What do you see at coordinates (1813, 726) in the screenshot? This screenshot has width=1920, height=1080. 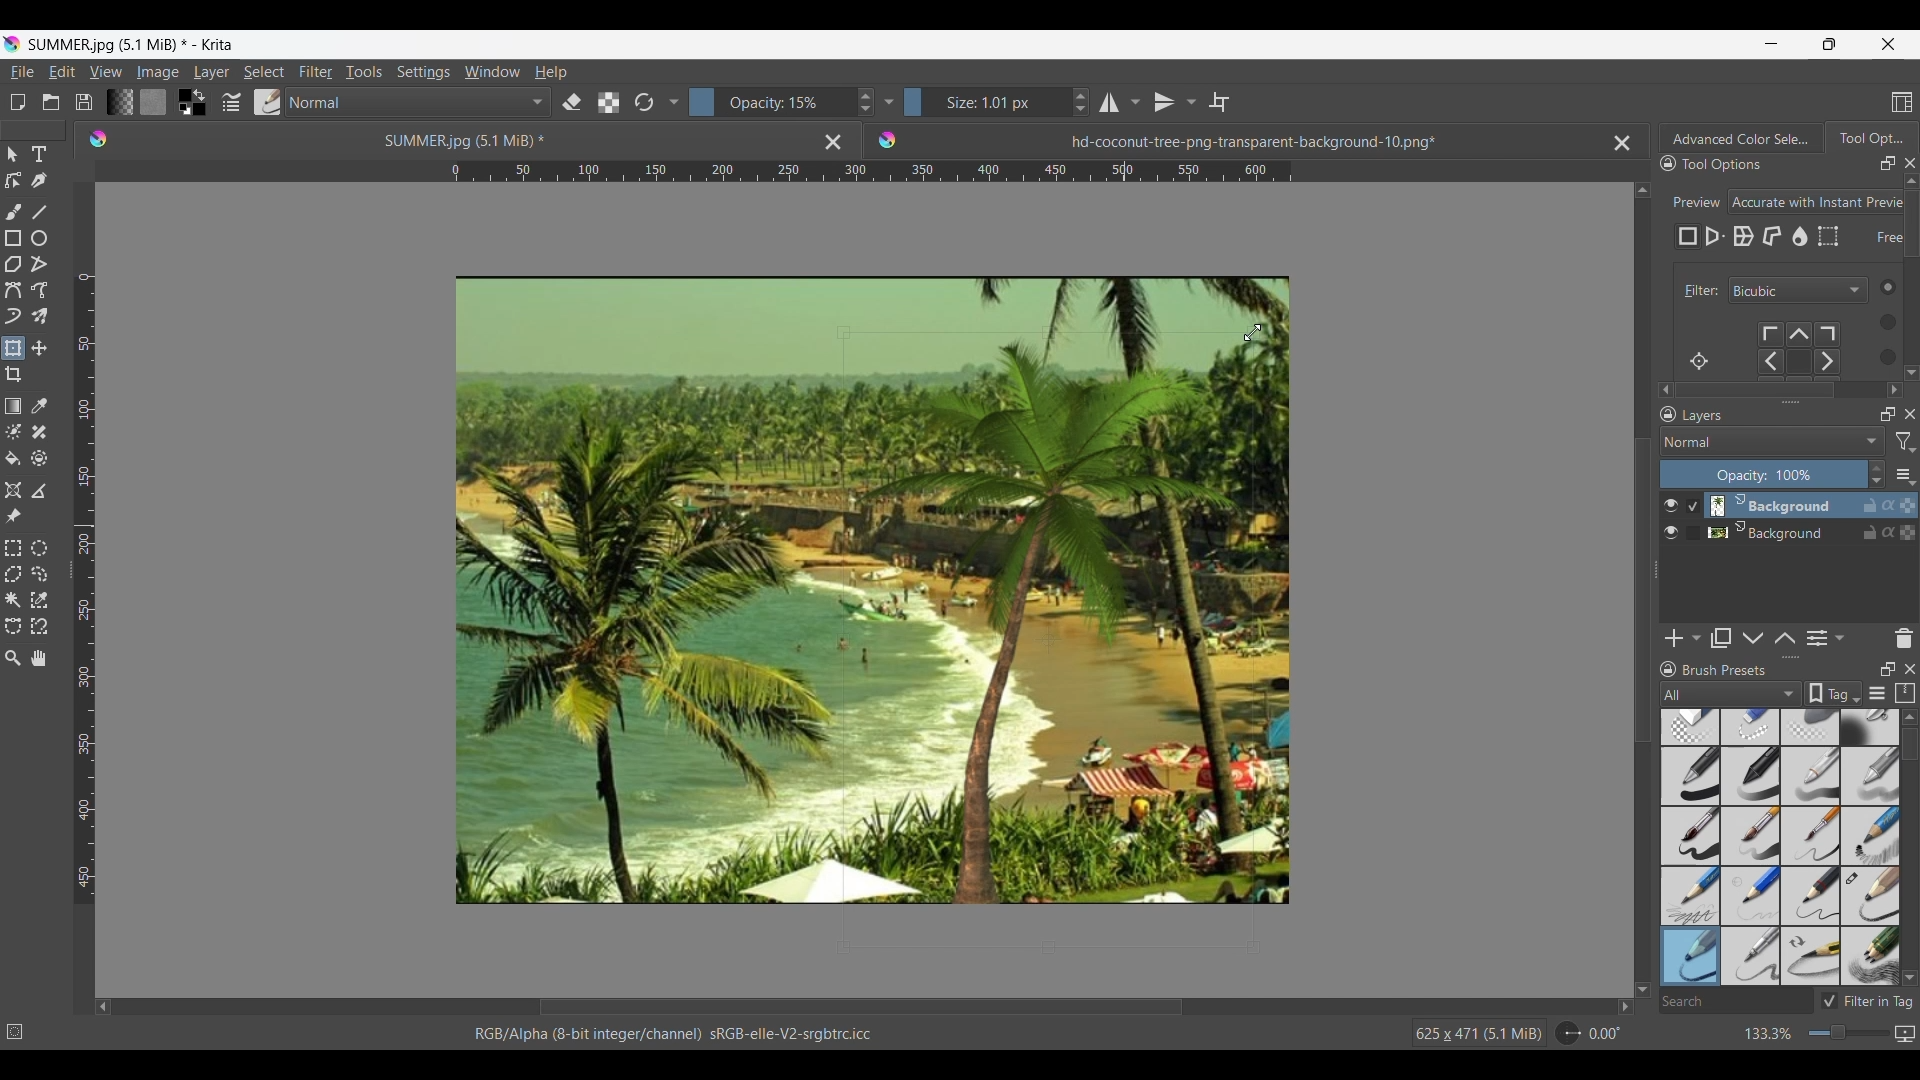 I see `Eraser soft` at bounding box center [1813, 726].